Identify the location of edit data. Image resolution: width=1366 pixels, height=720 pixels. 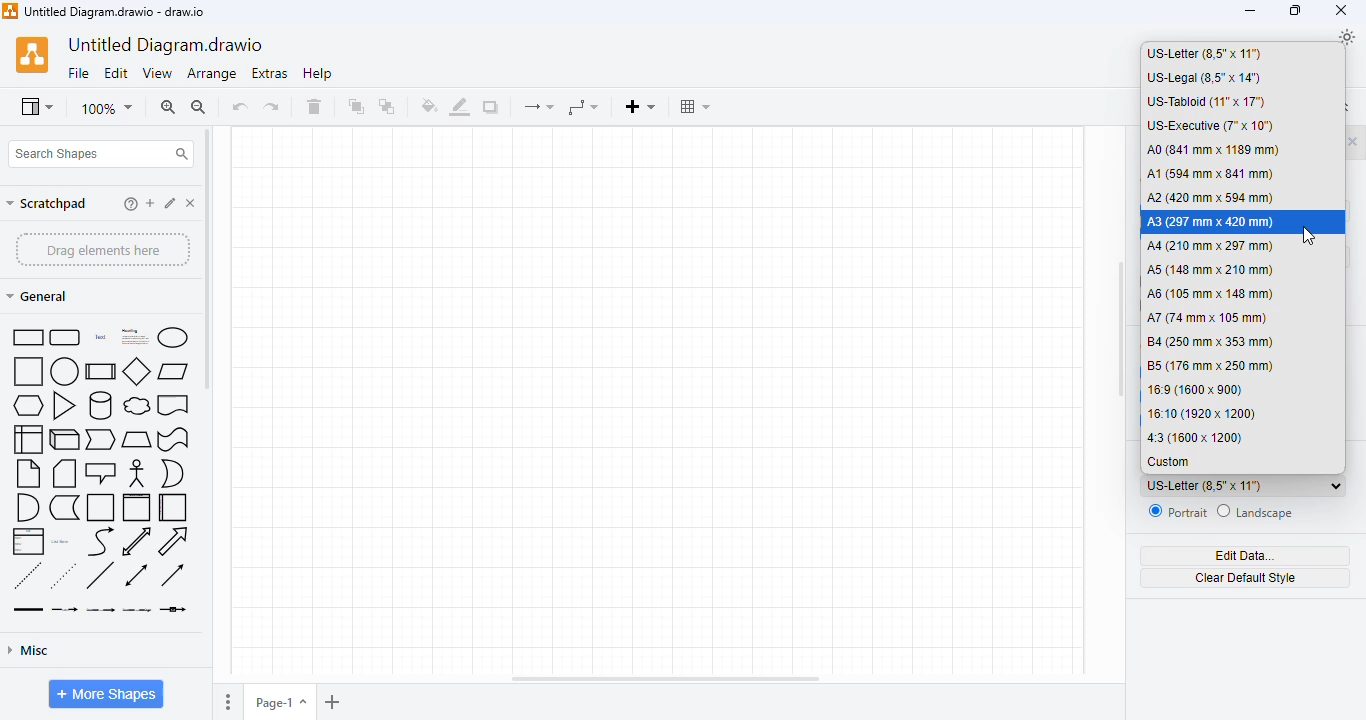
(1246, 556).